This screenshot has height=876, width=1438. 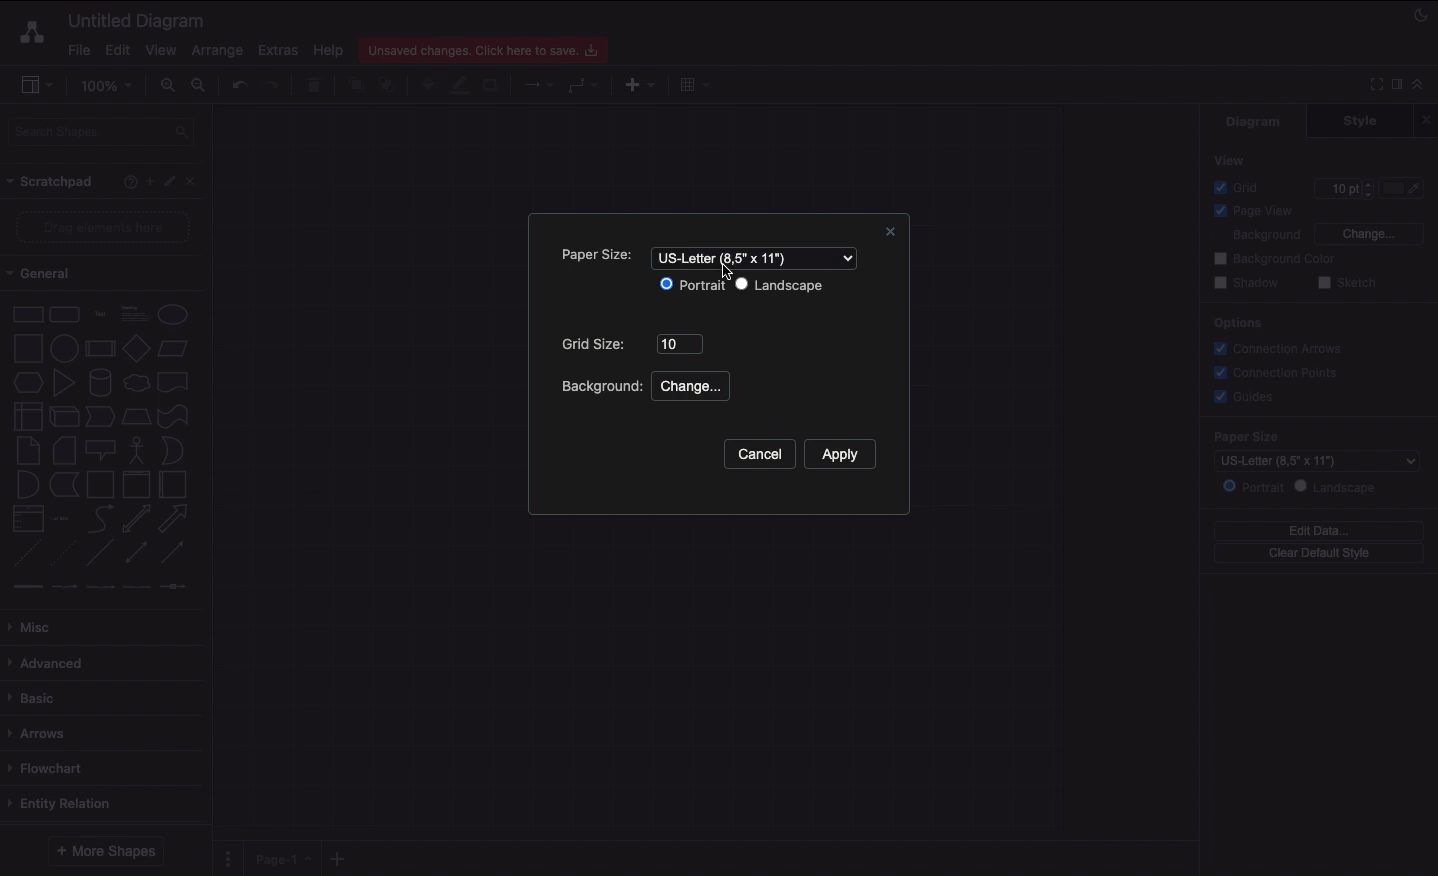 I want to click on Directional connector, so click(x=176, y=553).